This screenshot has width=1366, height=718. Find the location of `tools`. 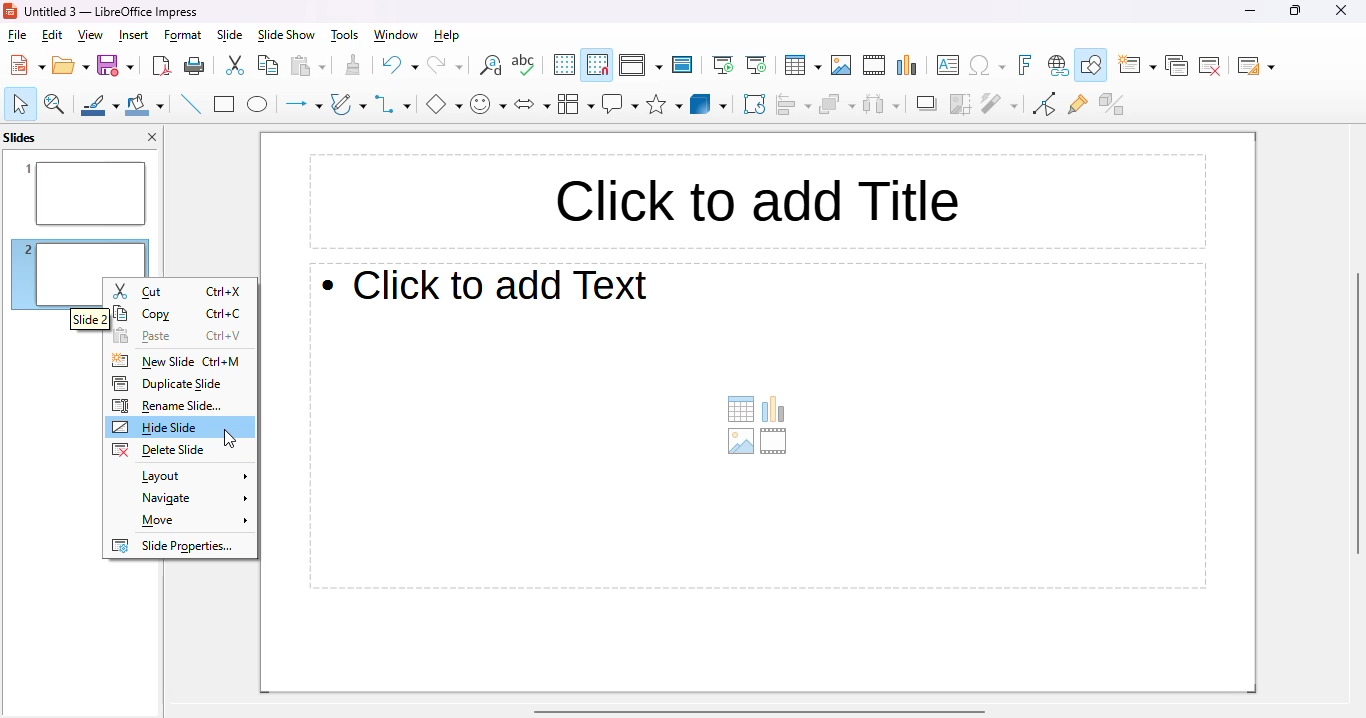

tools is located at coordinates (344, 36).